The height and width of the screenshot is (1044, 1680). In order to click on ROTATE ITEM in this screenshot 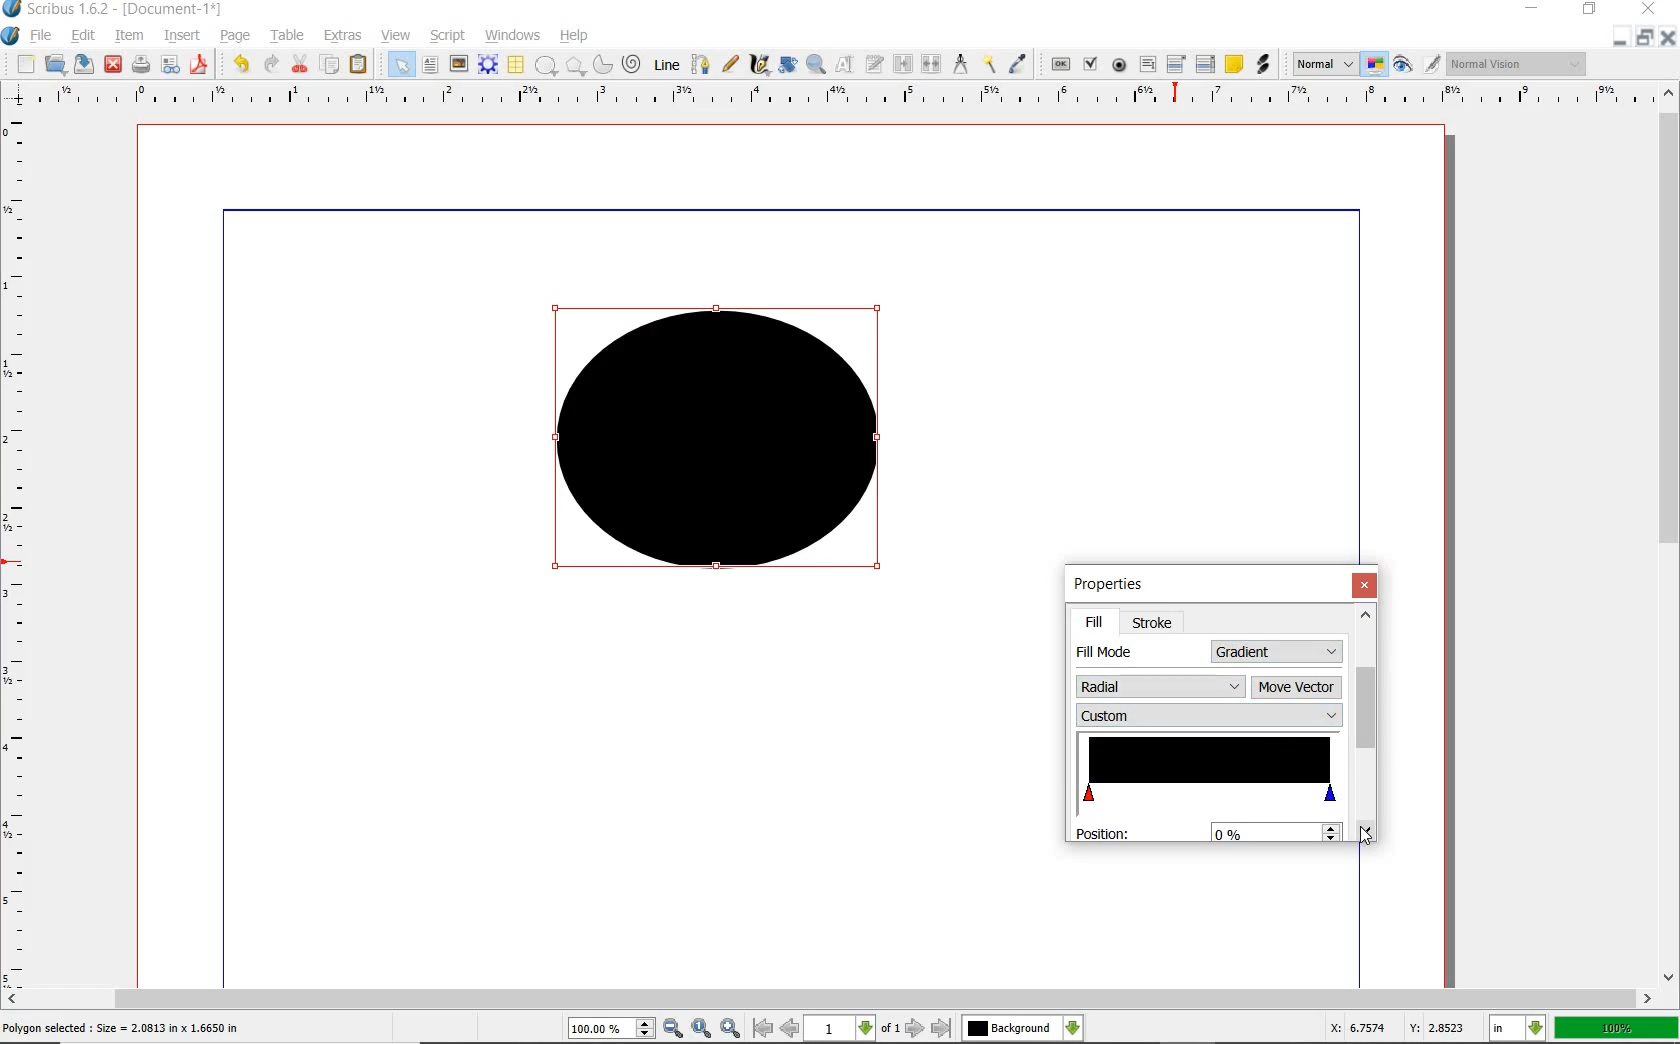, I will do `click(786, 63)`.